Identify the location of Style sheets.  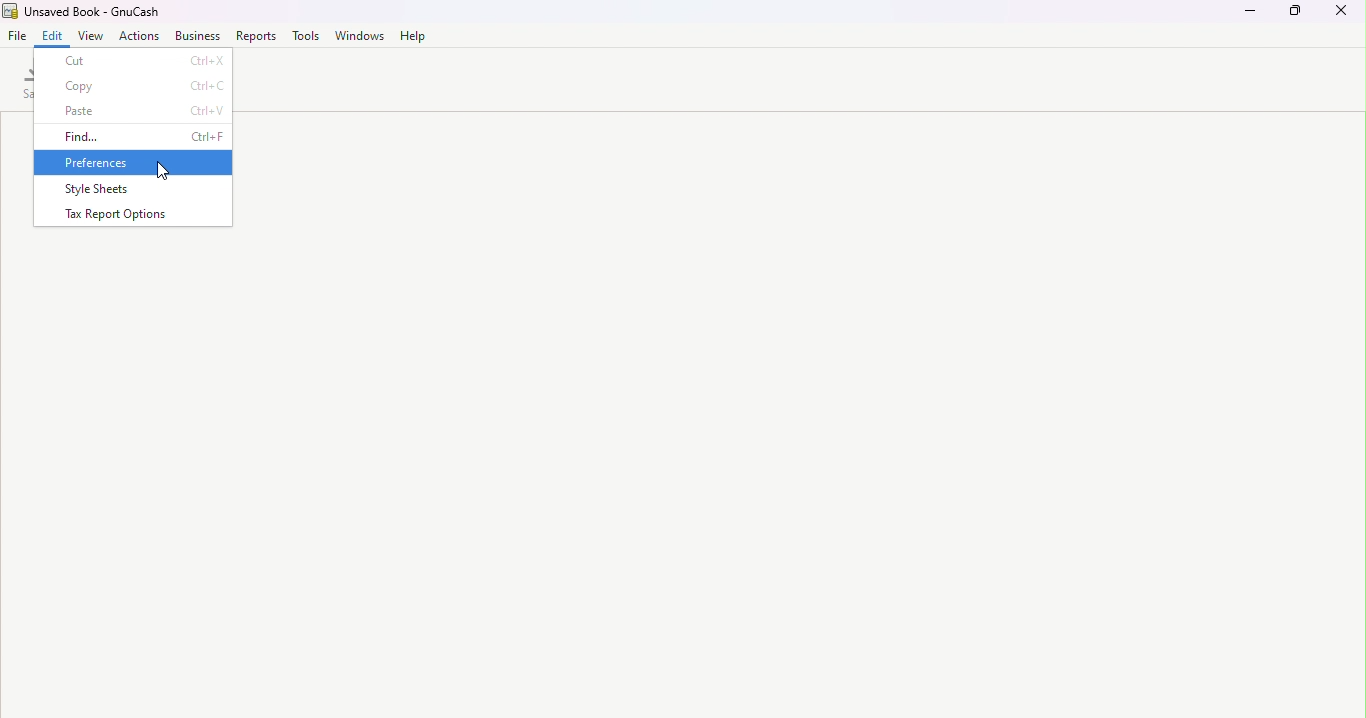
(130, 187).